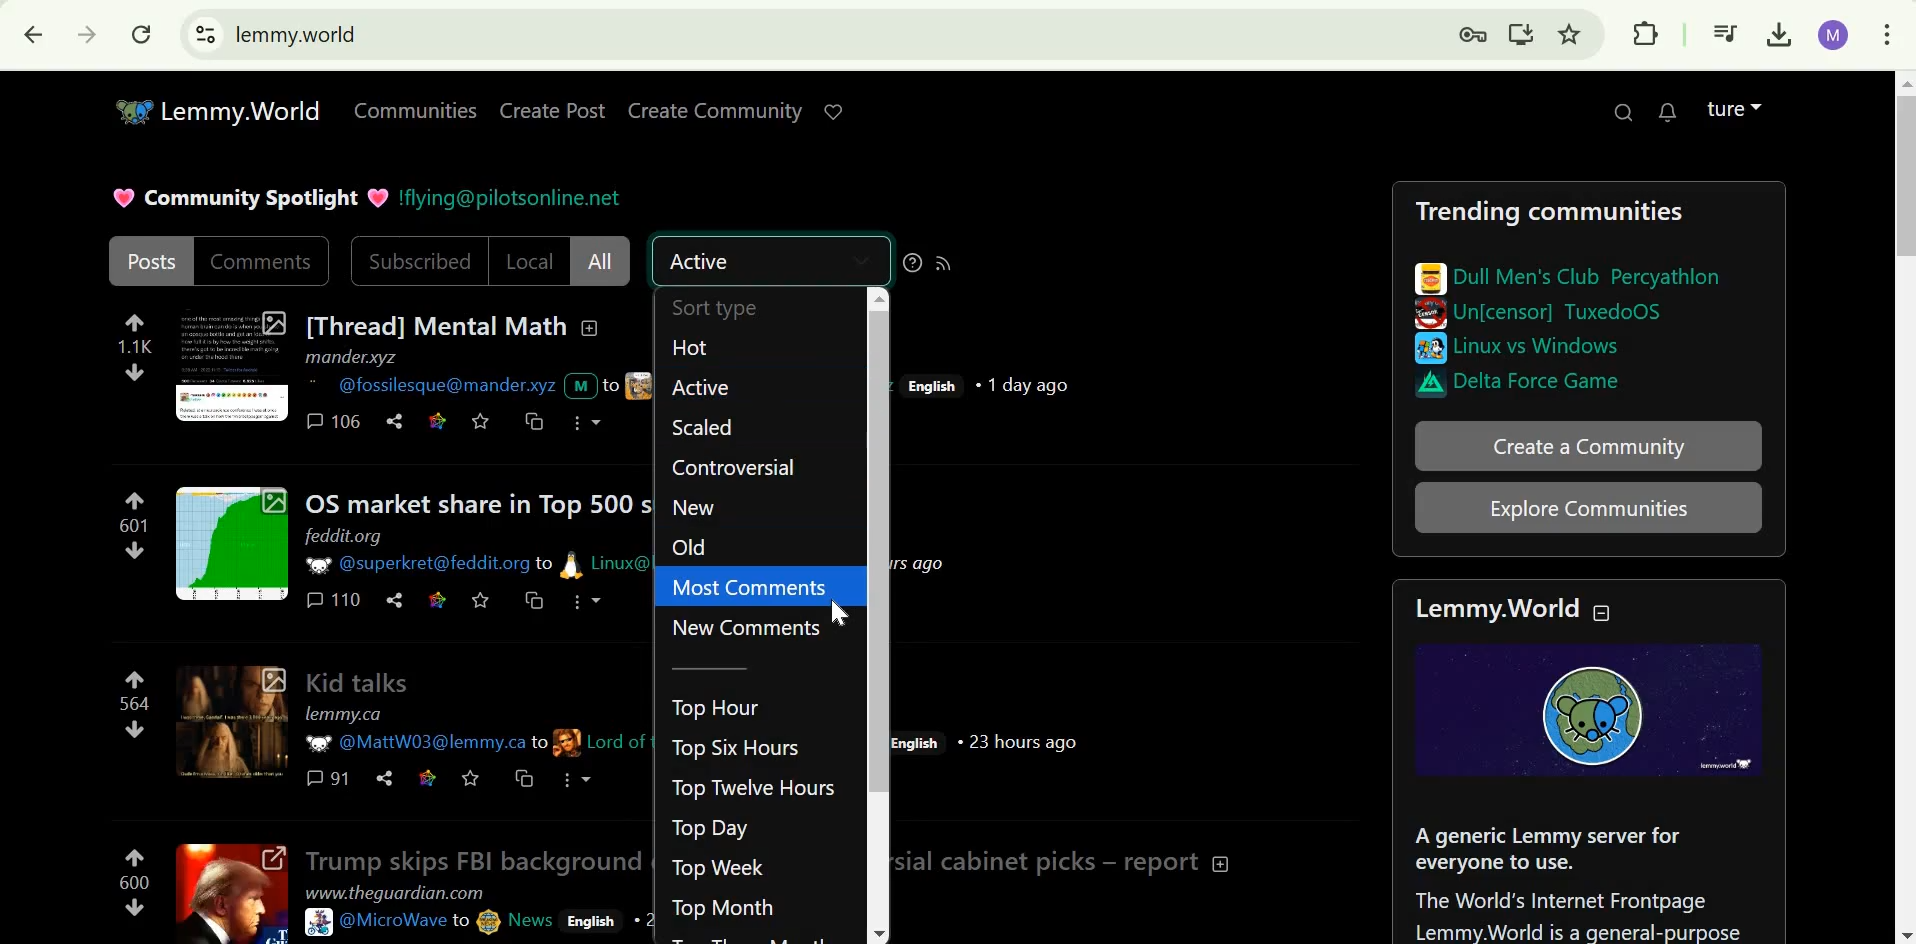  What do you see at coordinates (835, 111) in the screenshot?
I see `Support lemmy` at bounding box center [835, 111].